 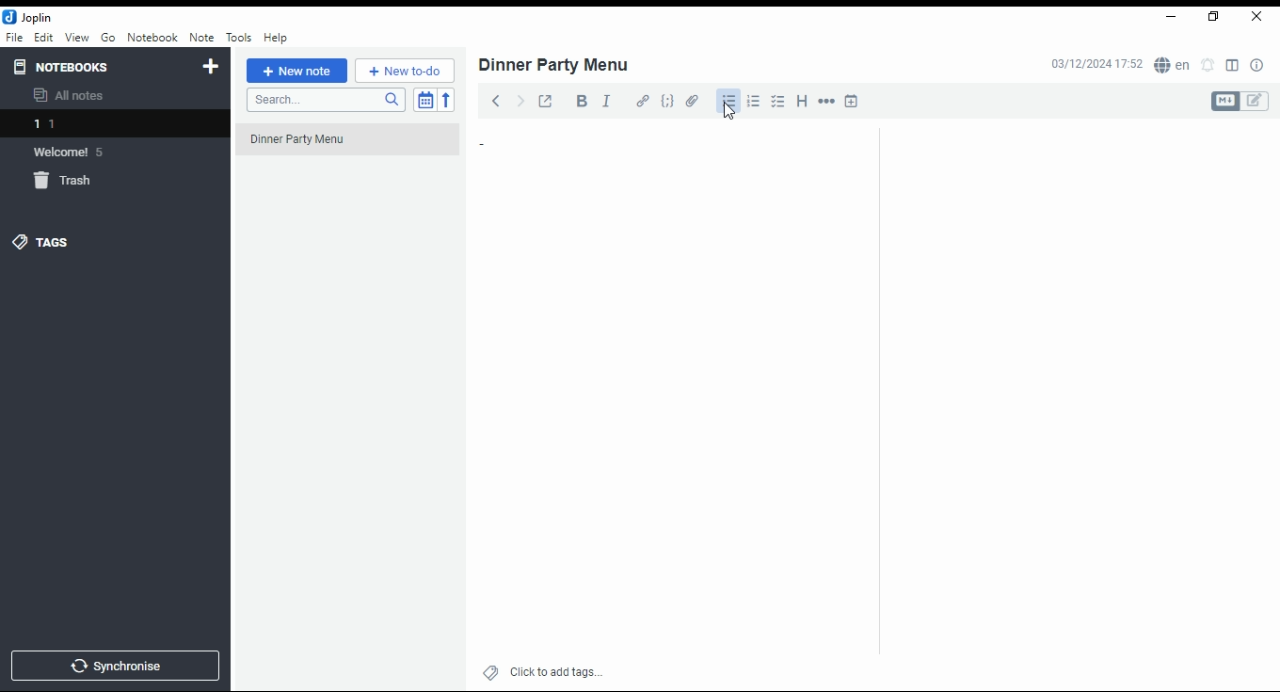 What do you see at coordinates (66, 181) in the screenshot?
I see `trash` at bounding box center [66, 181].